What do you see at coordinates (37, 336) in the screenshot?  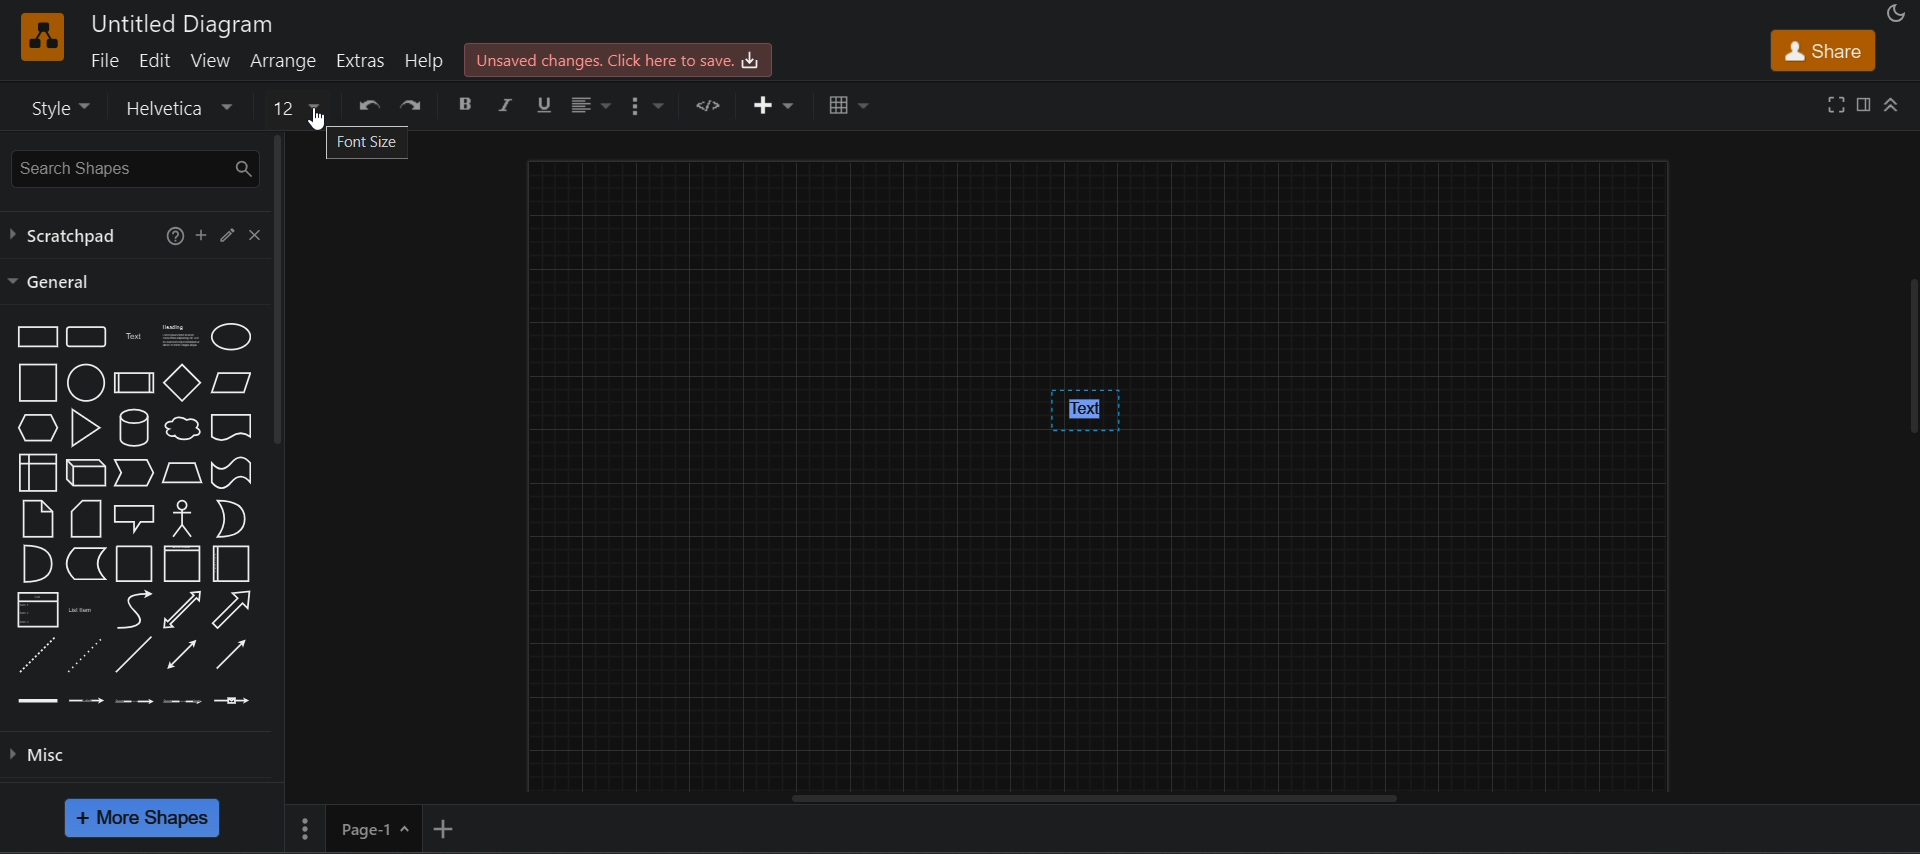 I see `Rectangle` at bounding box center [37, 336].